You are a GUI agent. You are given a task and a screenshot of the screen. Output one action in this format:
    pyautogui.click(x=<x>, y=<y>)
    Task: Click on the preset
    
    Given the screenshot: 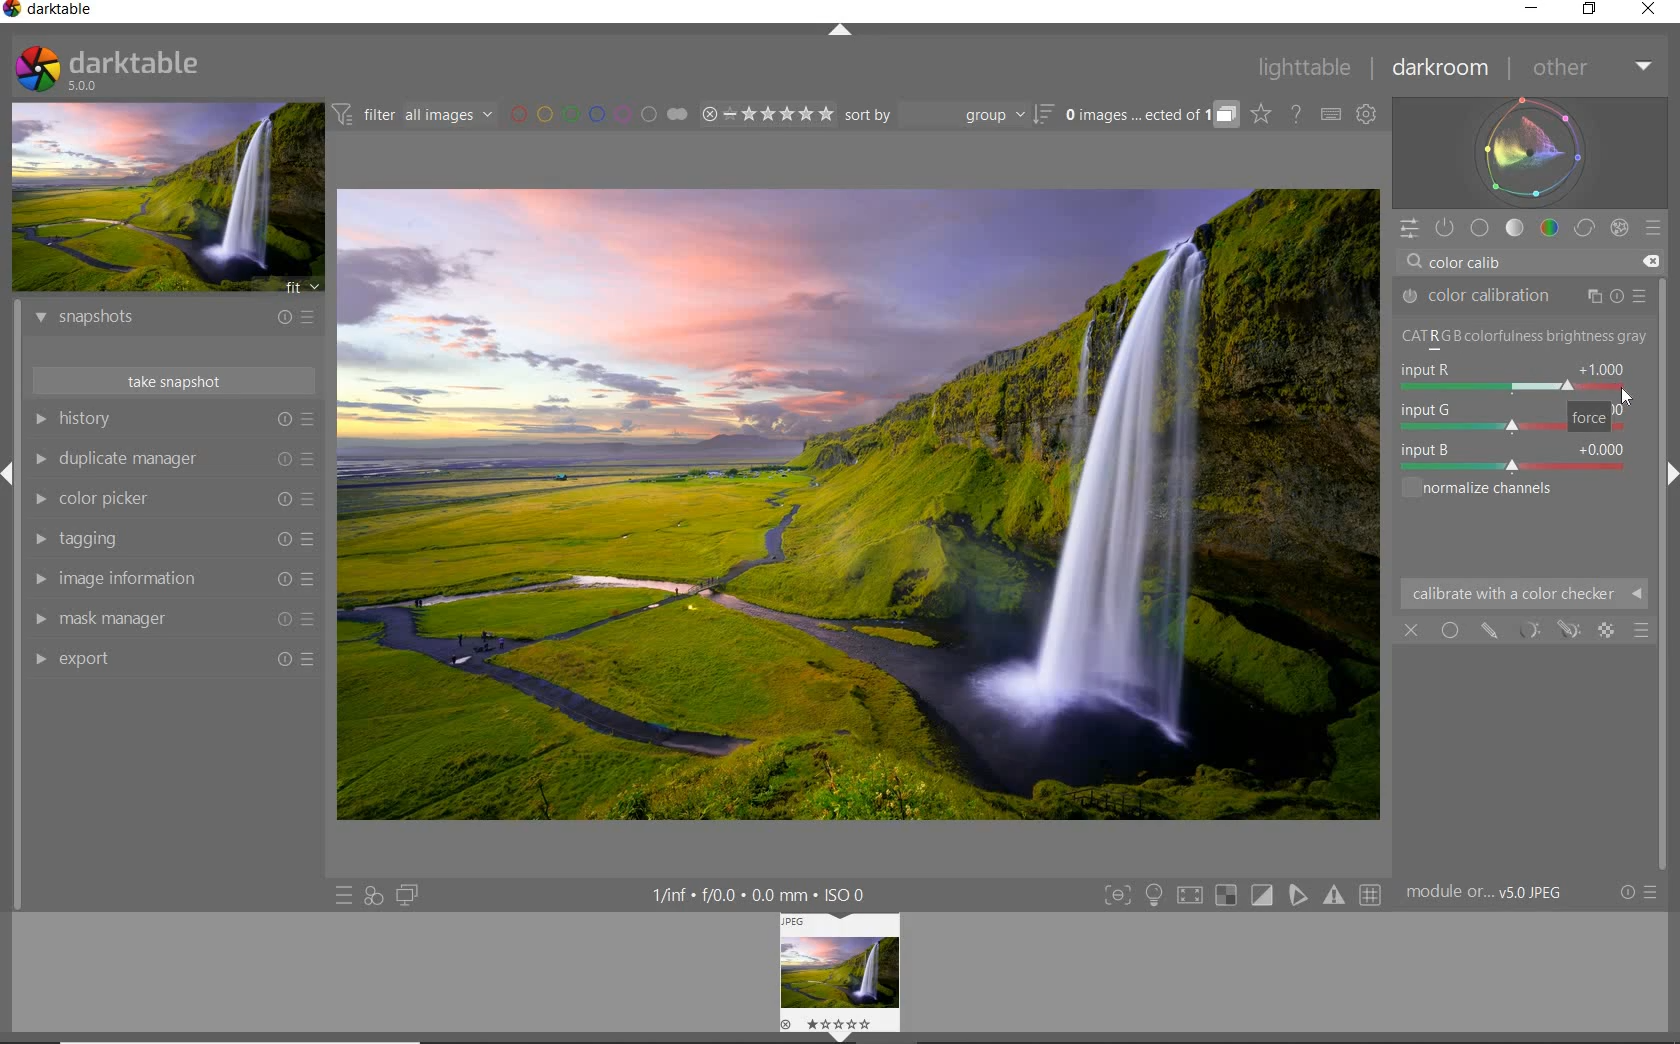 What is the action you would take?
    pyautogui.click(x=1655, y=231)
    